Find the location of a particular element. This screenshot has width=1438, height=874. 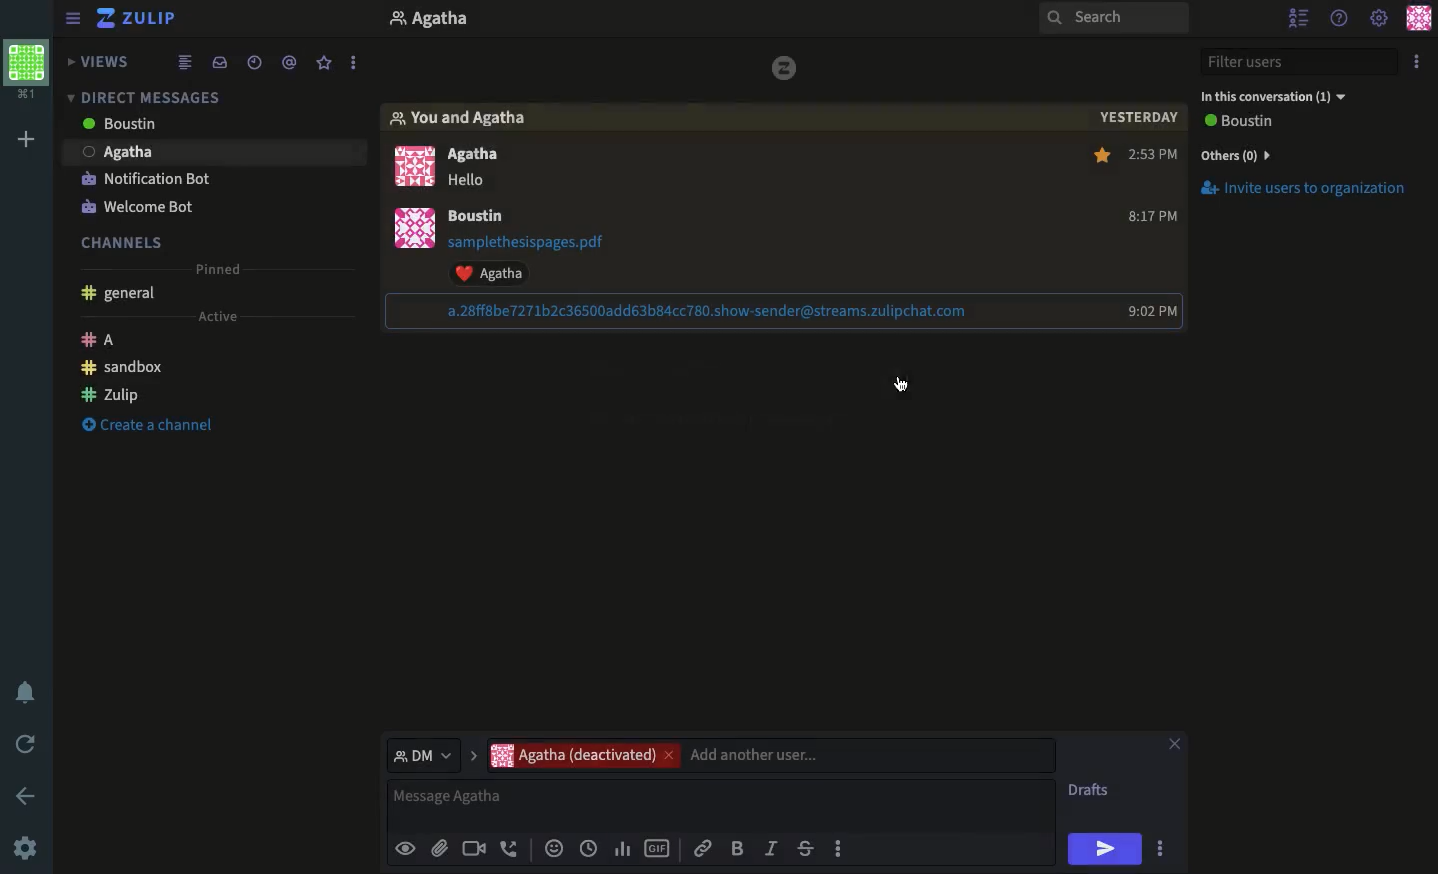

Strikethrough is located at coordinates (805, 848).